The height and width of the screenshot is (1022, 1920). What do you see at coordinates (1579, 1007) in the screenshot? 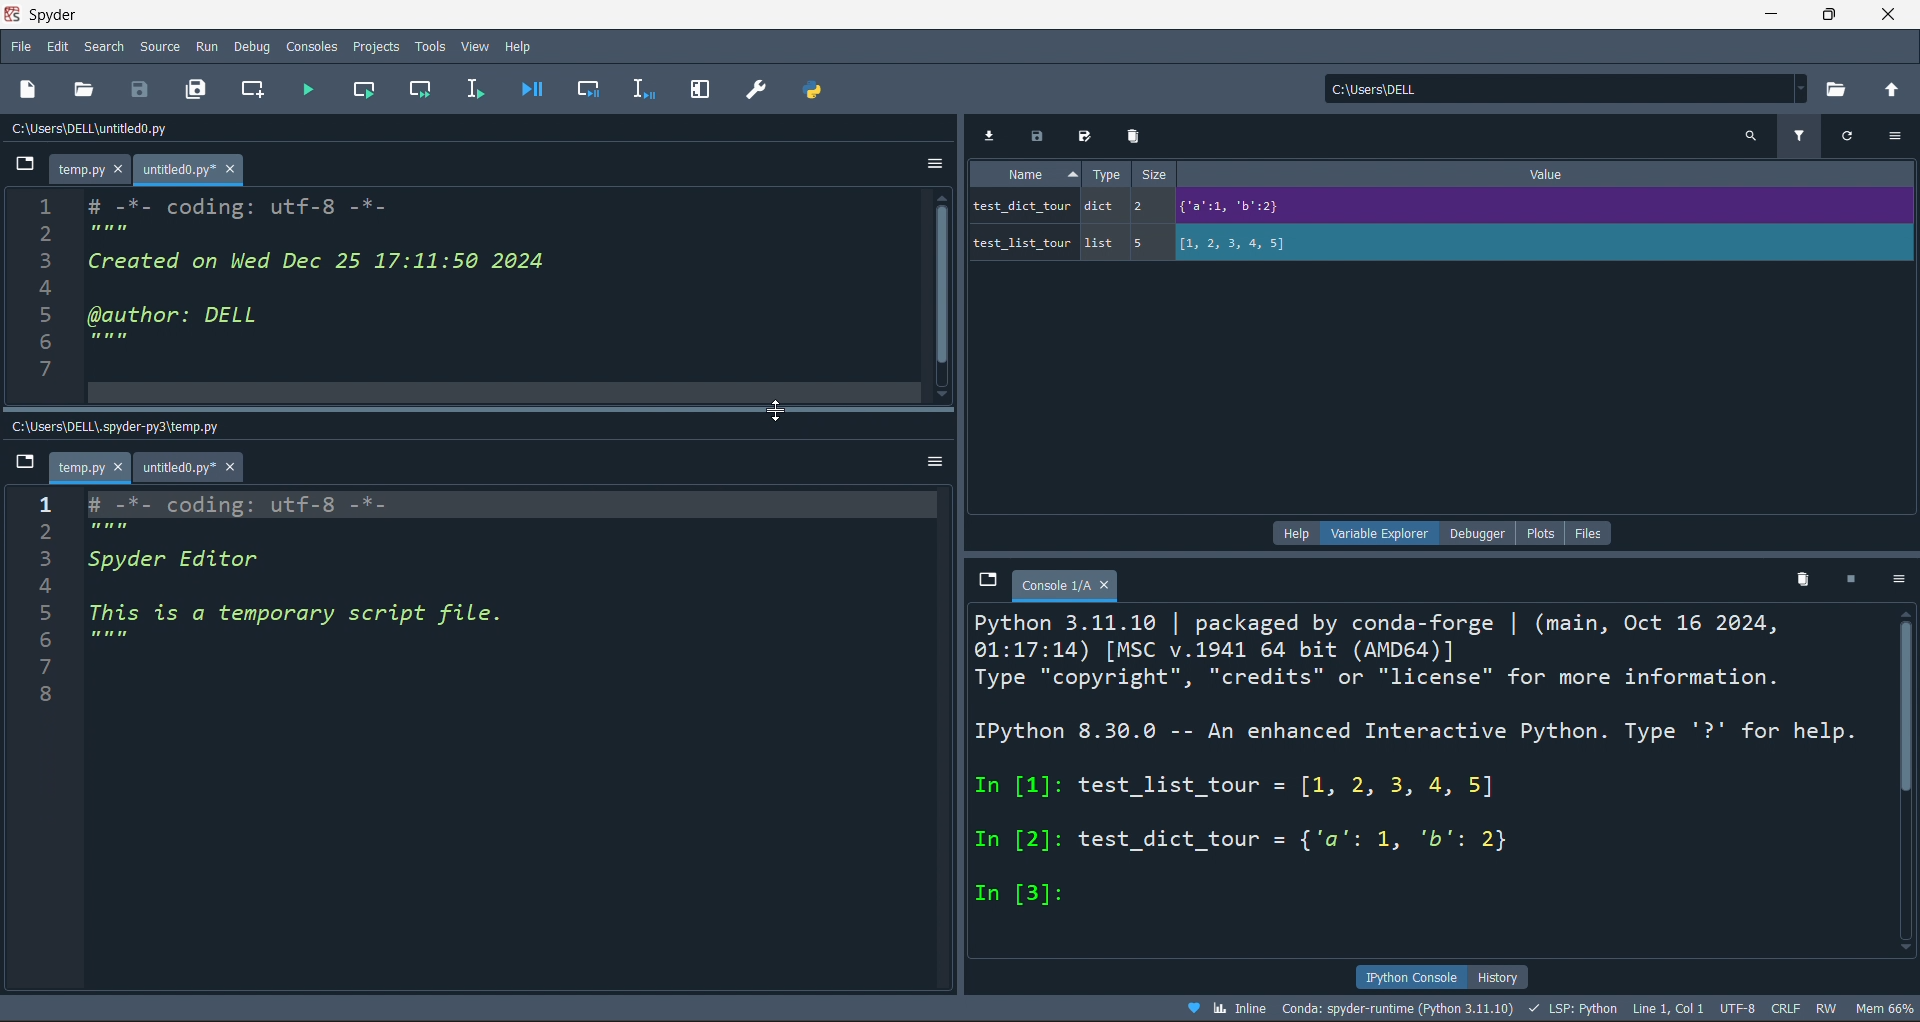
I see `LSP: Python` at bounding box center [1579, 1007].